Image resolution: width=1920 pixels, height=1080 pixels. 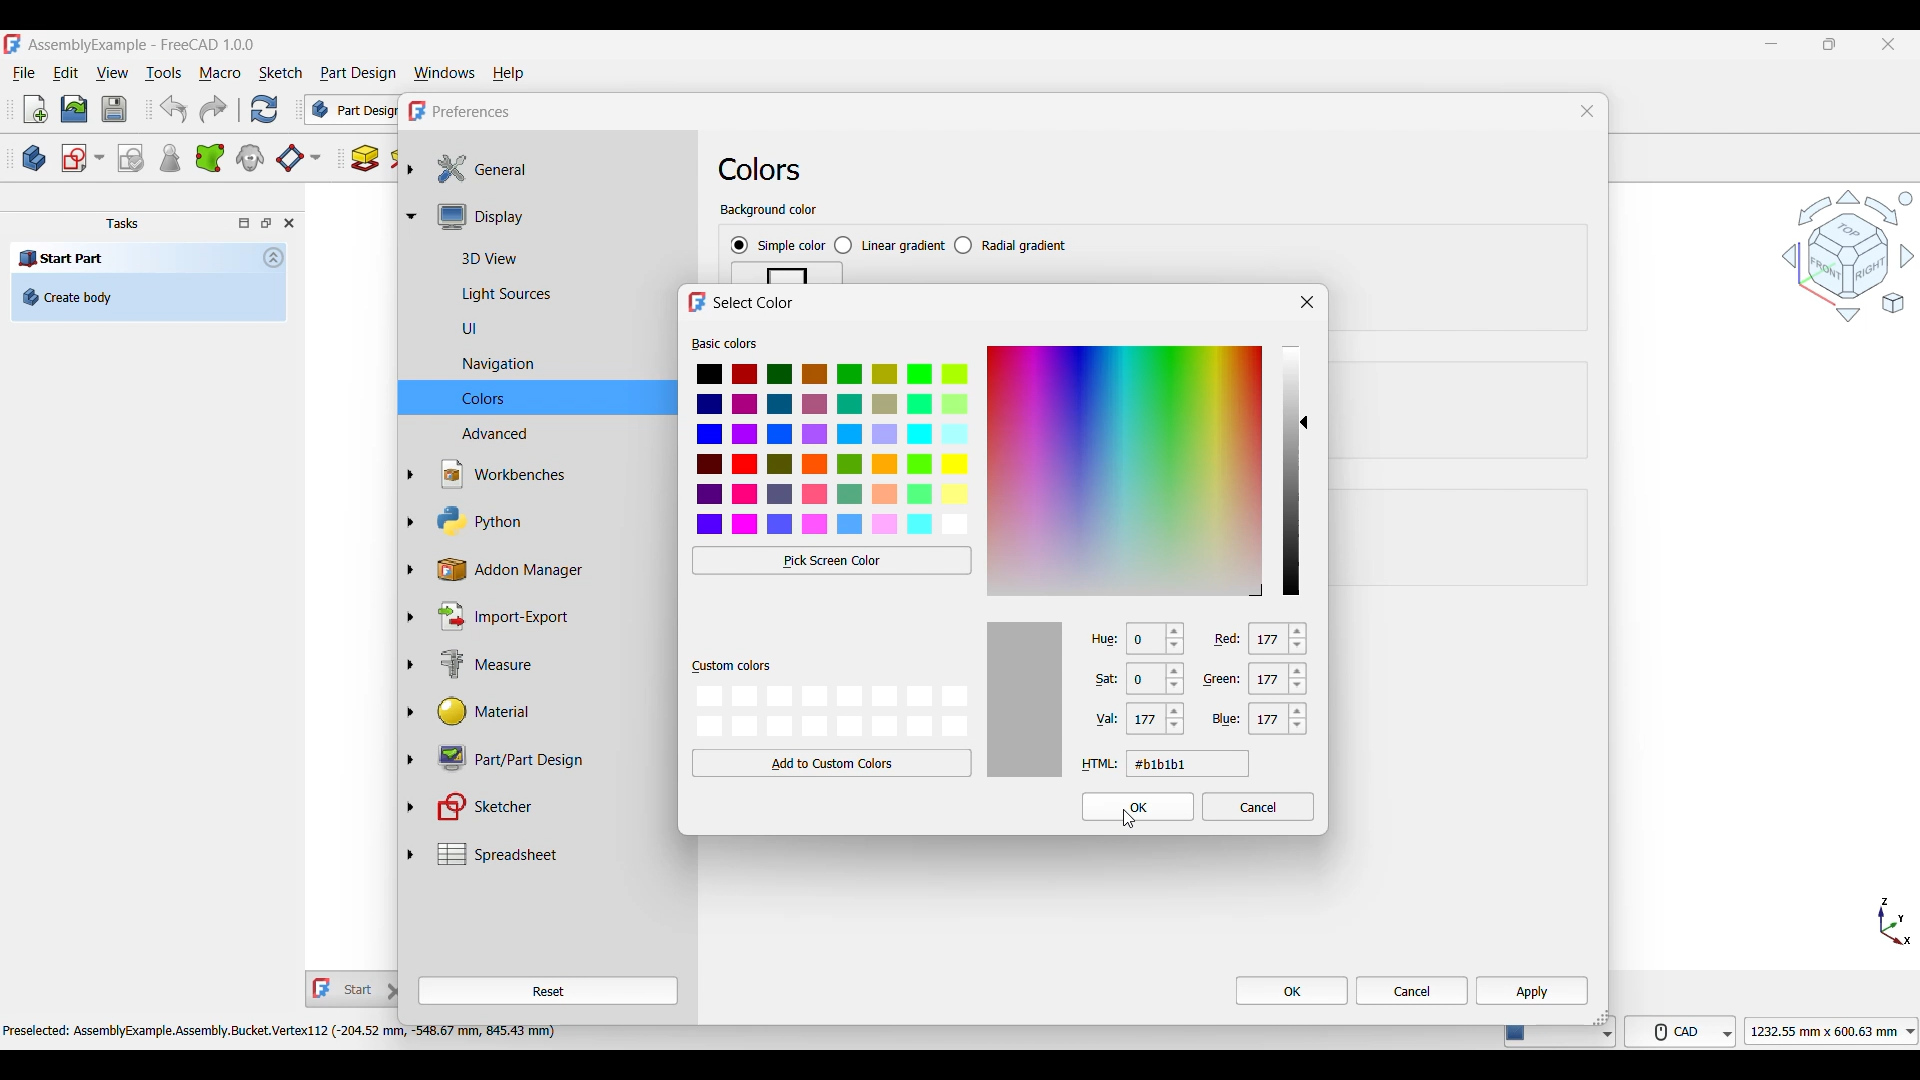 What do you see at coordinates (1835, 1031) in the screenshot?
I see ` 1232.55 mmx 600.63 mm` at bounding box center [1835, 1031].